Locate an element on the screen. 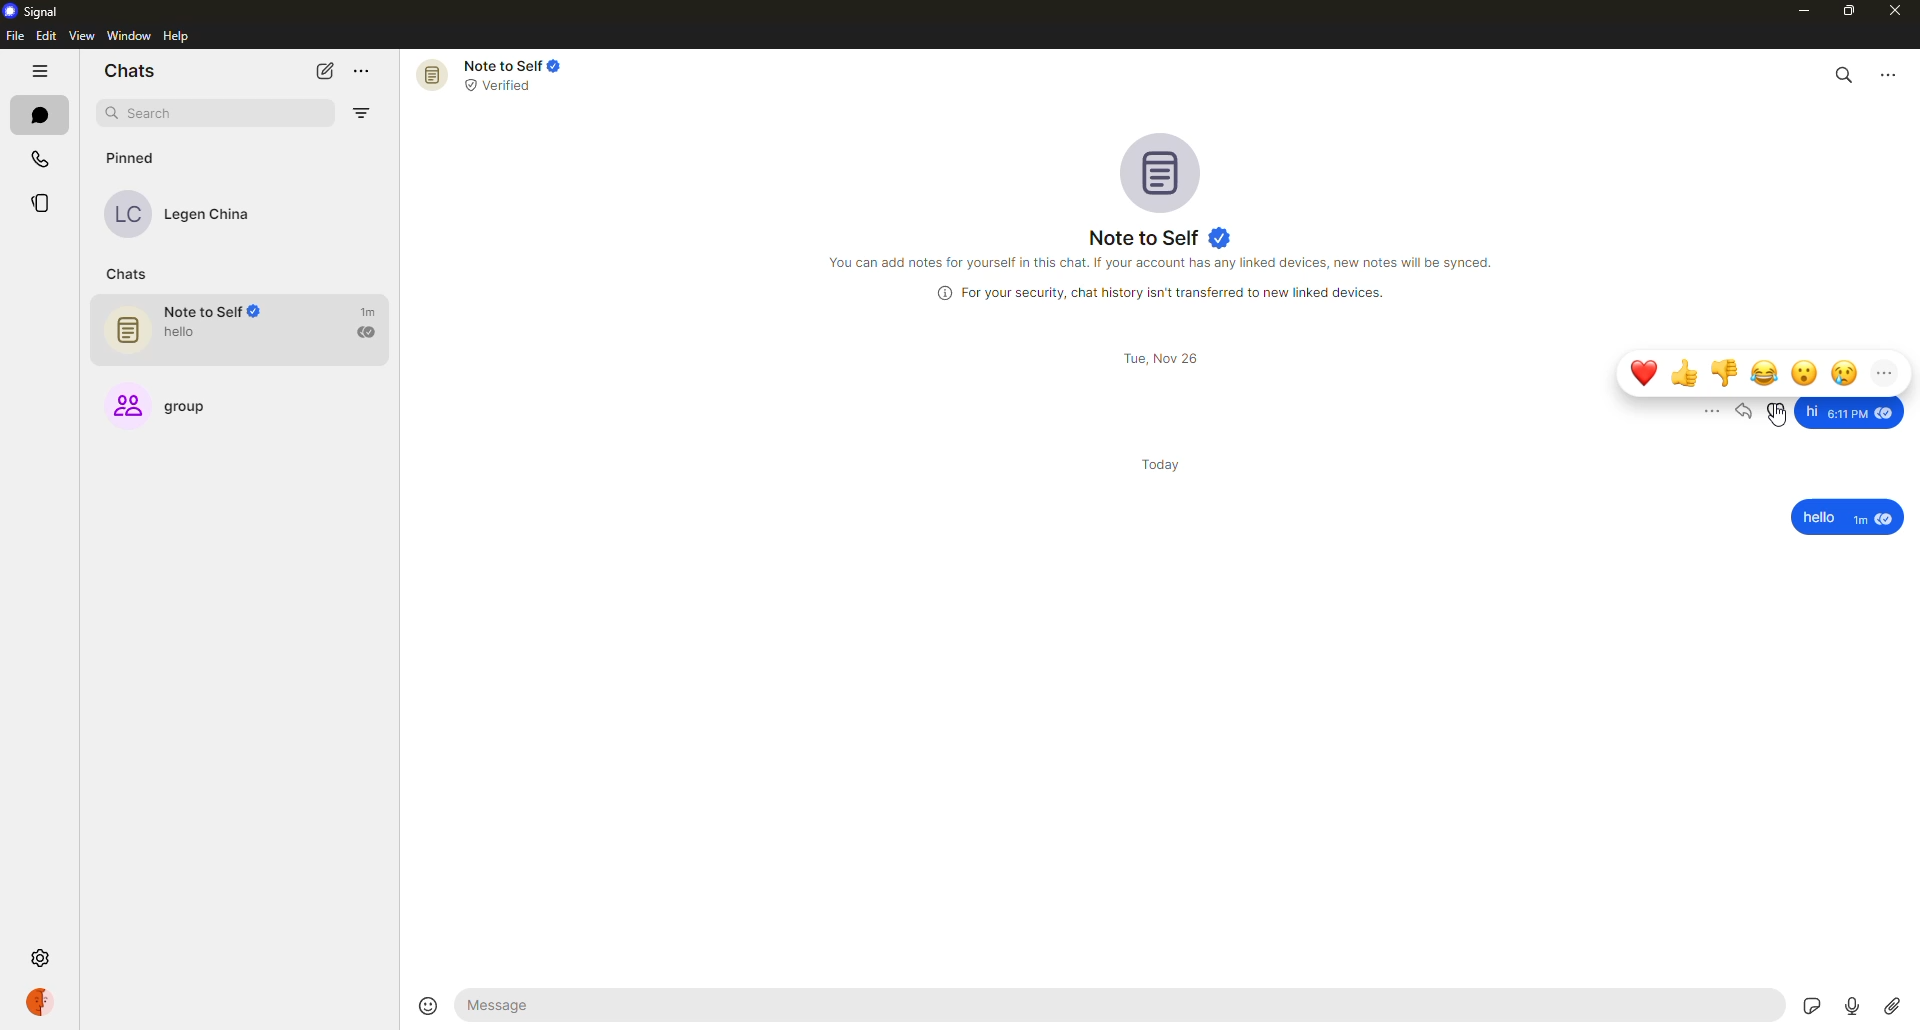 The width and height of the screenshot is (1920, 1030). view is located at coordinates (81, 36).